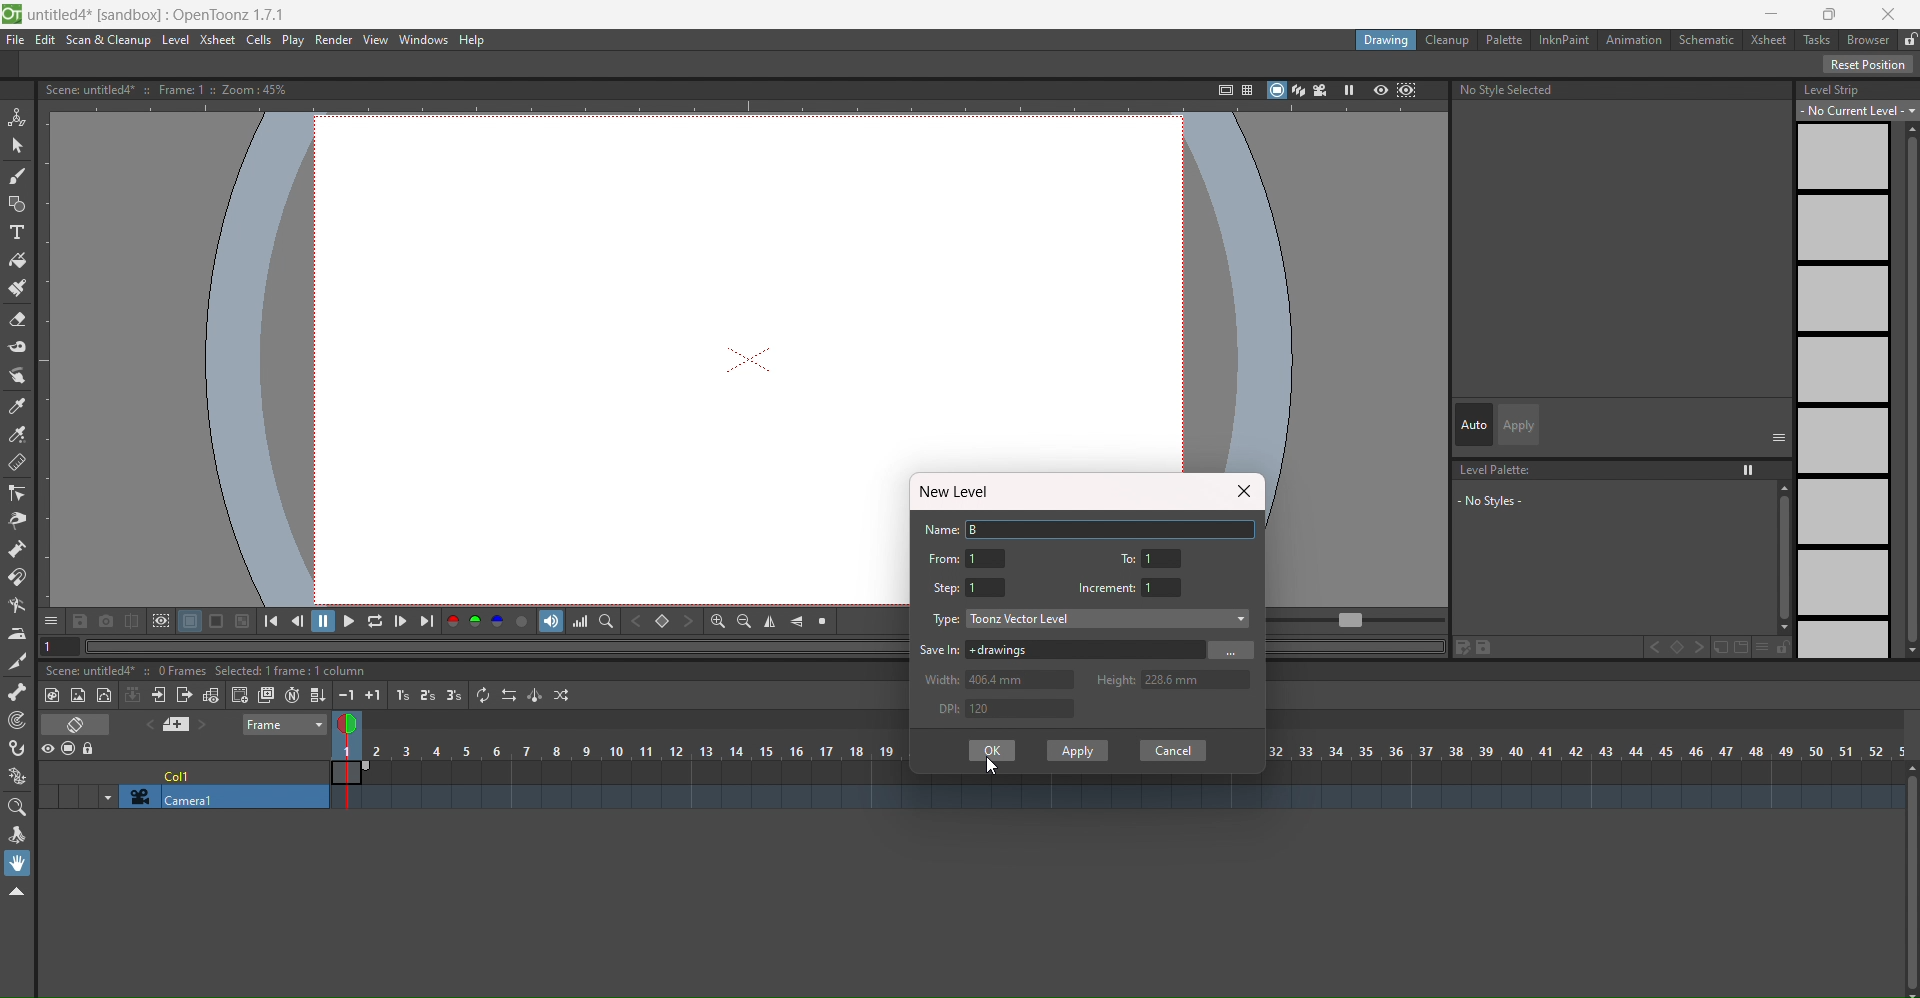 Image resolution: width=1920 pixels, height=998 pixels. What do you see at coordinates (131, 619) in the screenshot?
I see `tool` at bounding box center [131, 619].